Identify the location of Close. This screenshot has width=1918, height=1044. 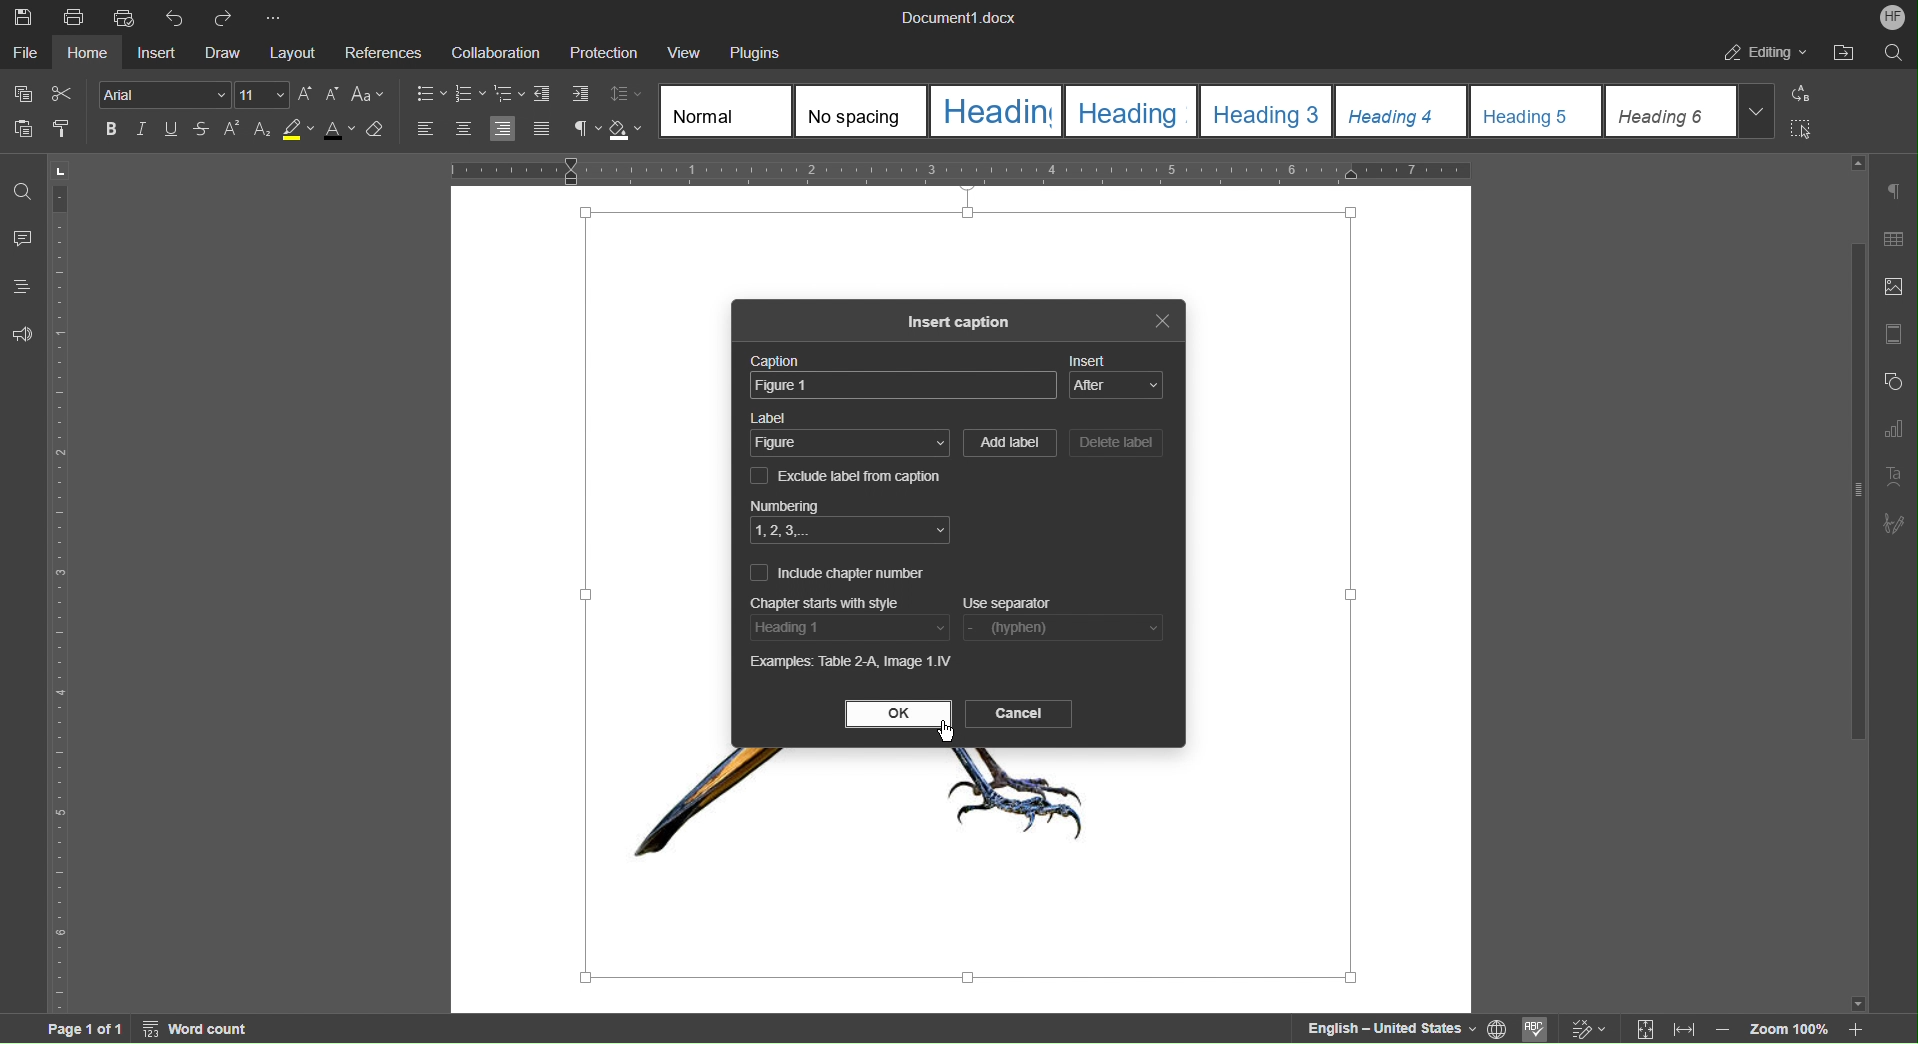
(1160, 323).